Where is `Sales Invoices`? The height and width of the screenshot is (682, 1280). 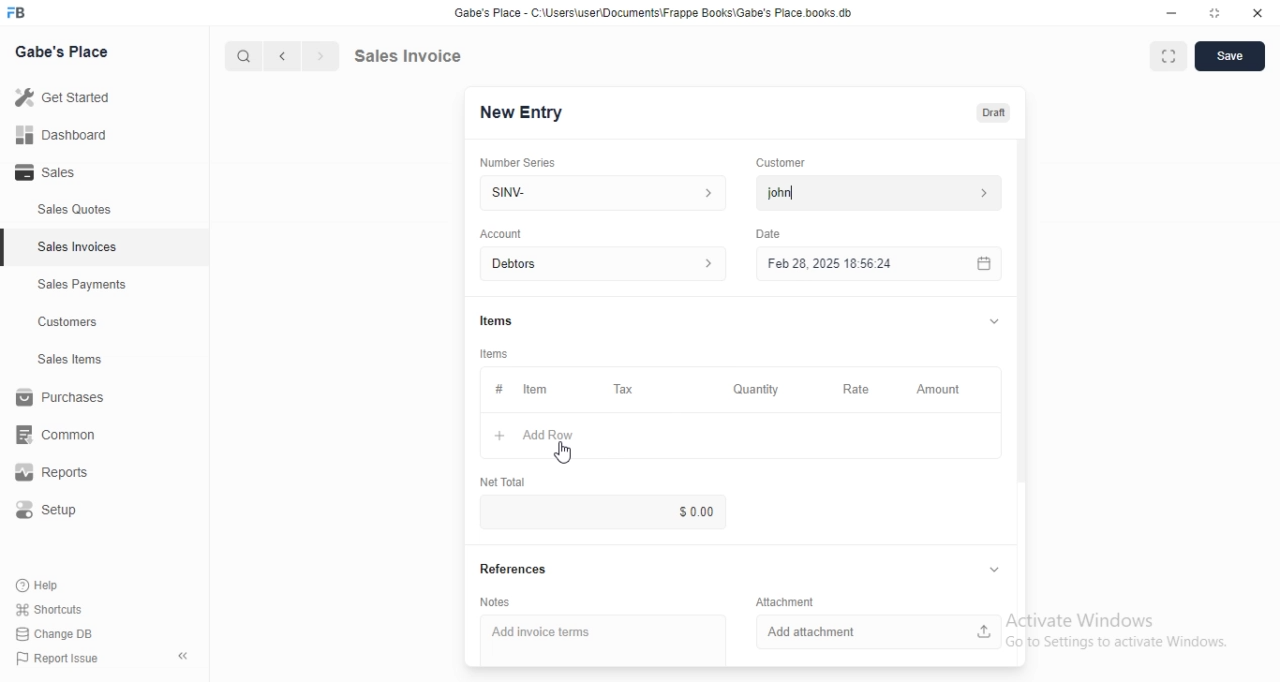
Sales Invoices is located at coordinates (79, 247).